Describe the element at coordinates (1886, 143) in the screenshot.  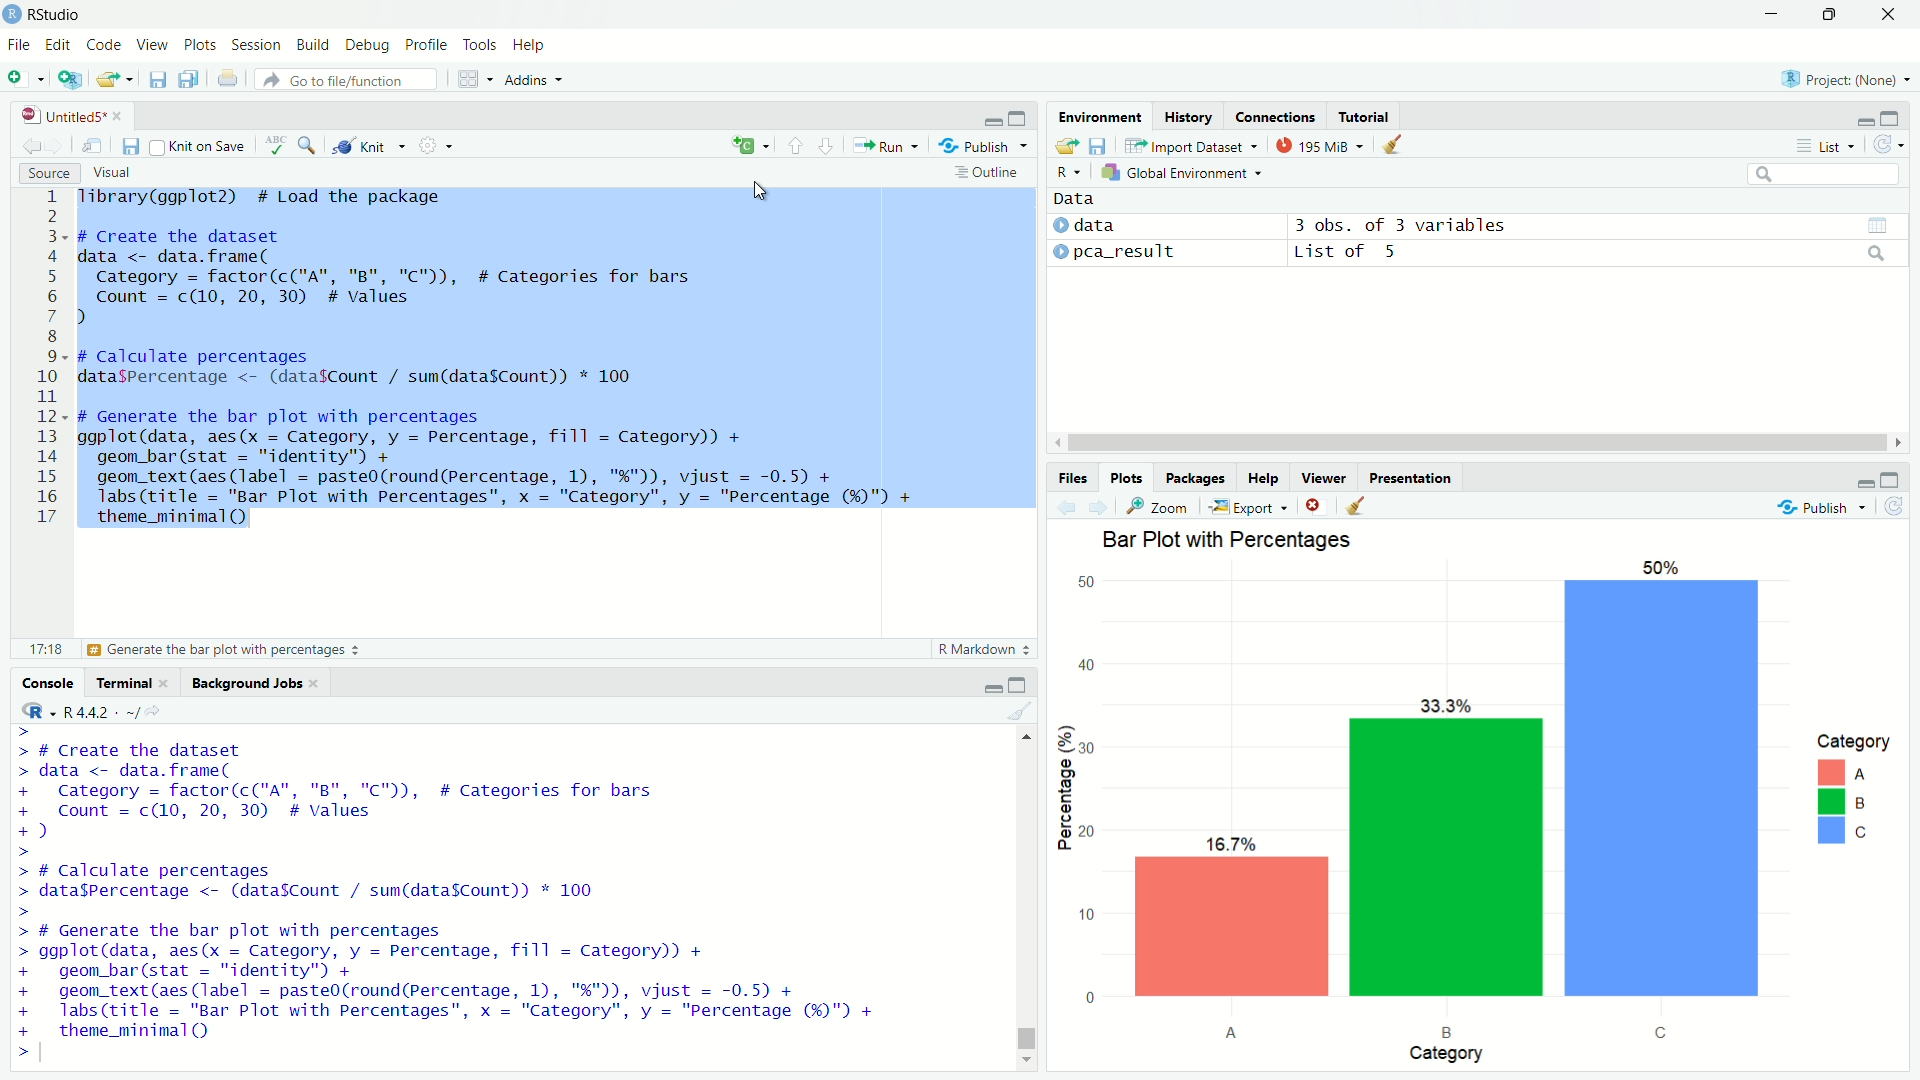
I see `refresh` at that location.